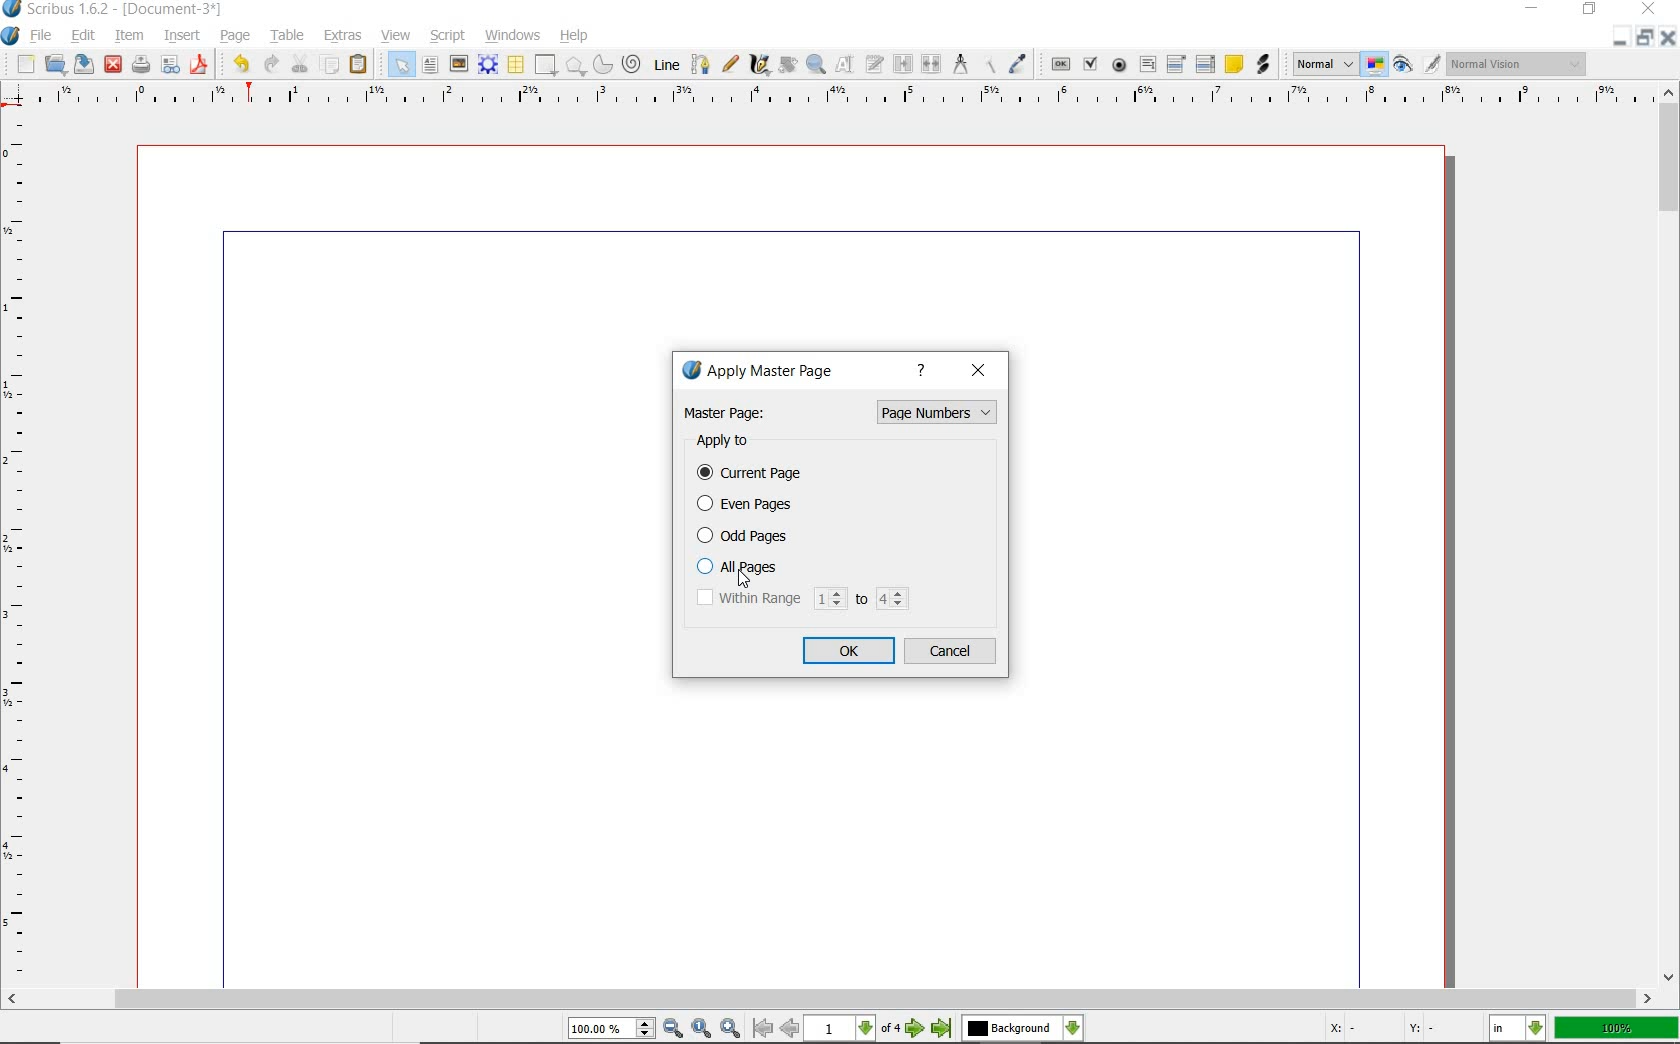 The image size is (1680, 1044). I want to click on Next Page, so click(916, 1030).